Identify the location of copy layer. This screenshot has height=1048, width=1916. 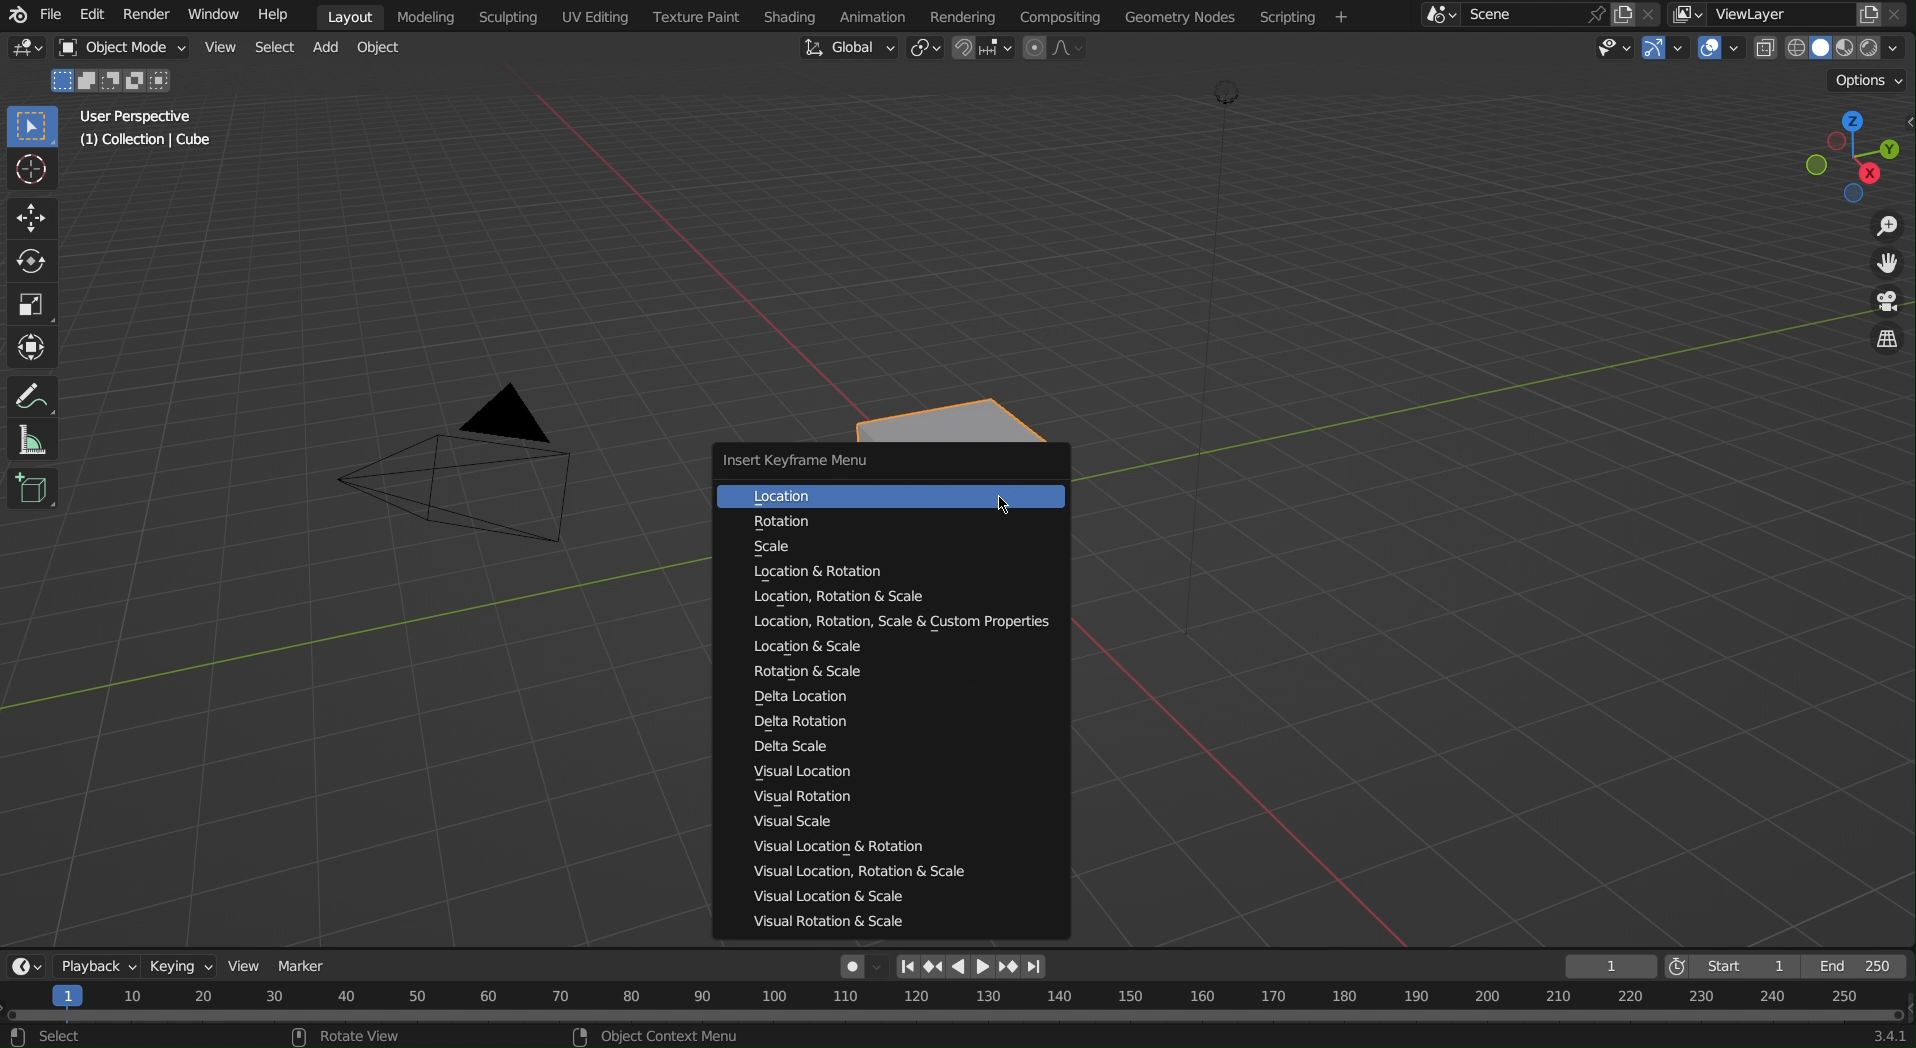
(1862, 13).